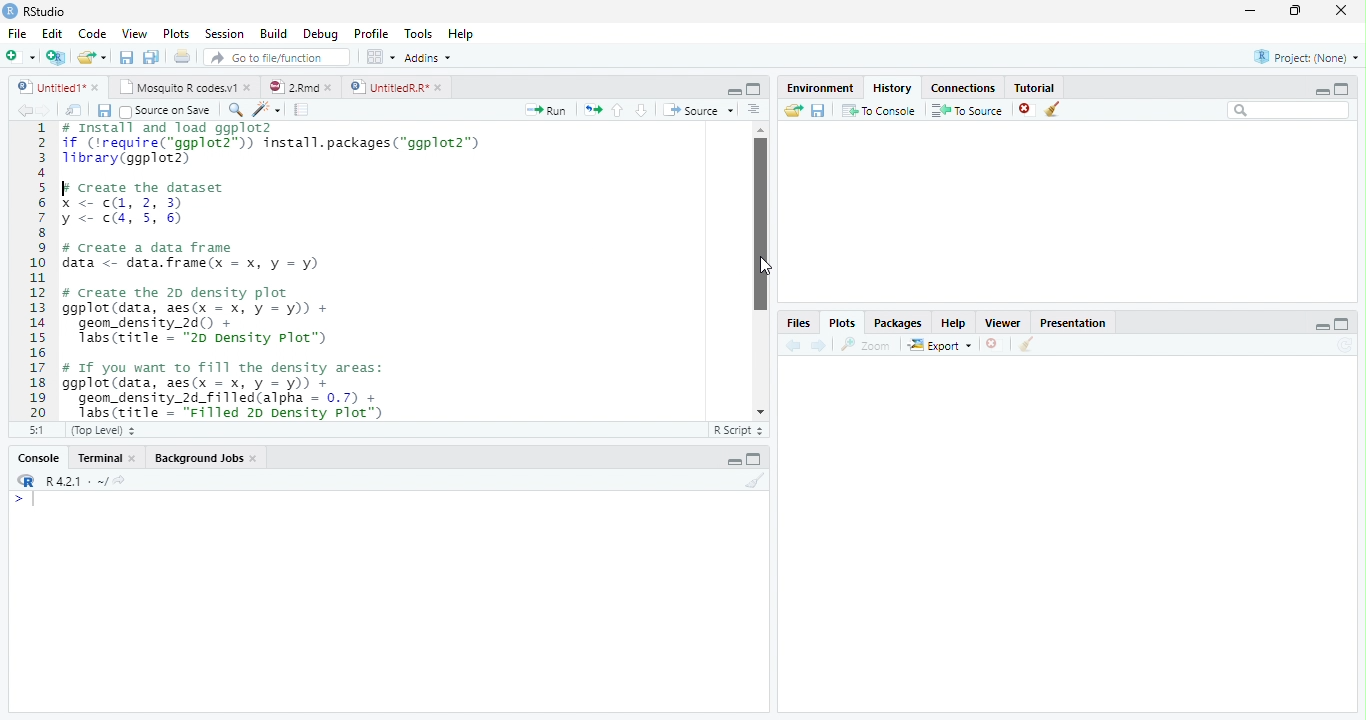 This screenshot has height=720, width=1366. I want to click on close, so click(1342, 10).